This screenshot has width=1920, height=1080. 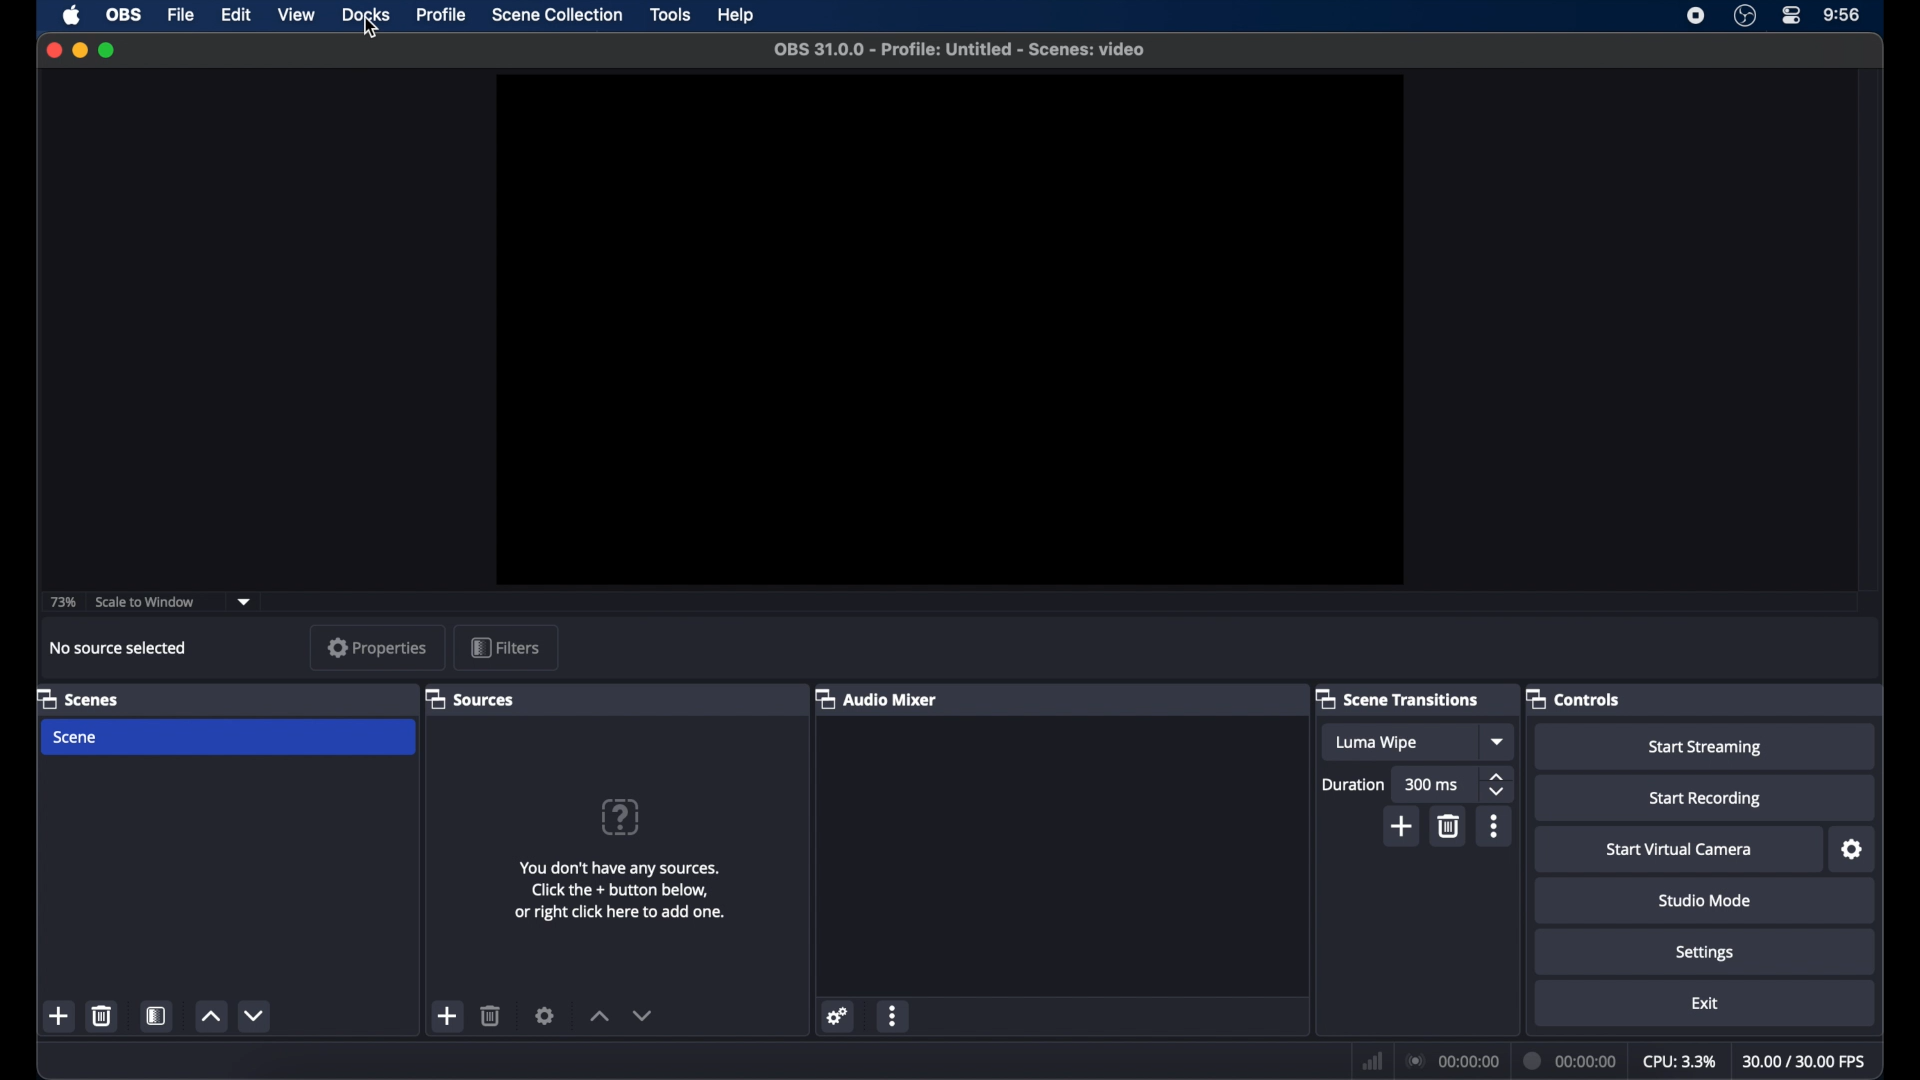 I want to click on duration, so click(x=1353, y=784).